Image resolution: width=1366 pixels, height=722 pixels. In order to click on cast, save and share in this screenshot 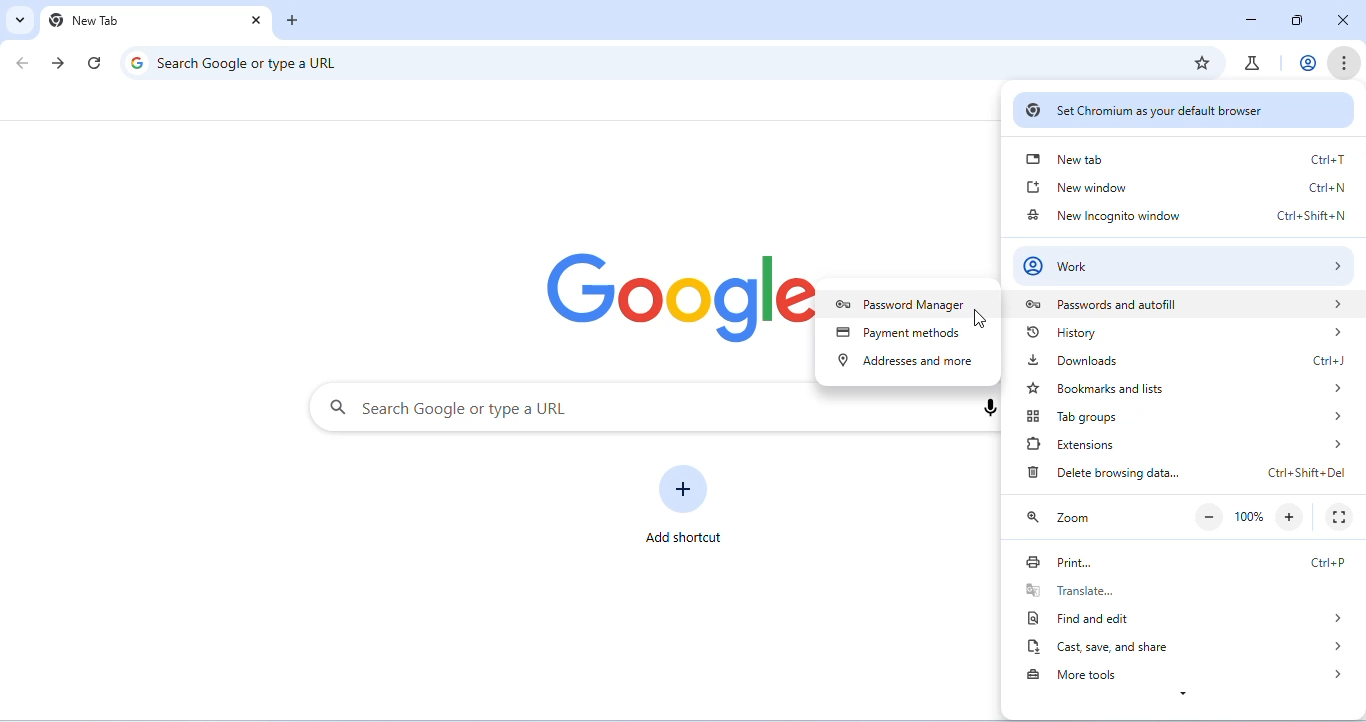, I will do `click(1183, 648)`.